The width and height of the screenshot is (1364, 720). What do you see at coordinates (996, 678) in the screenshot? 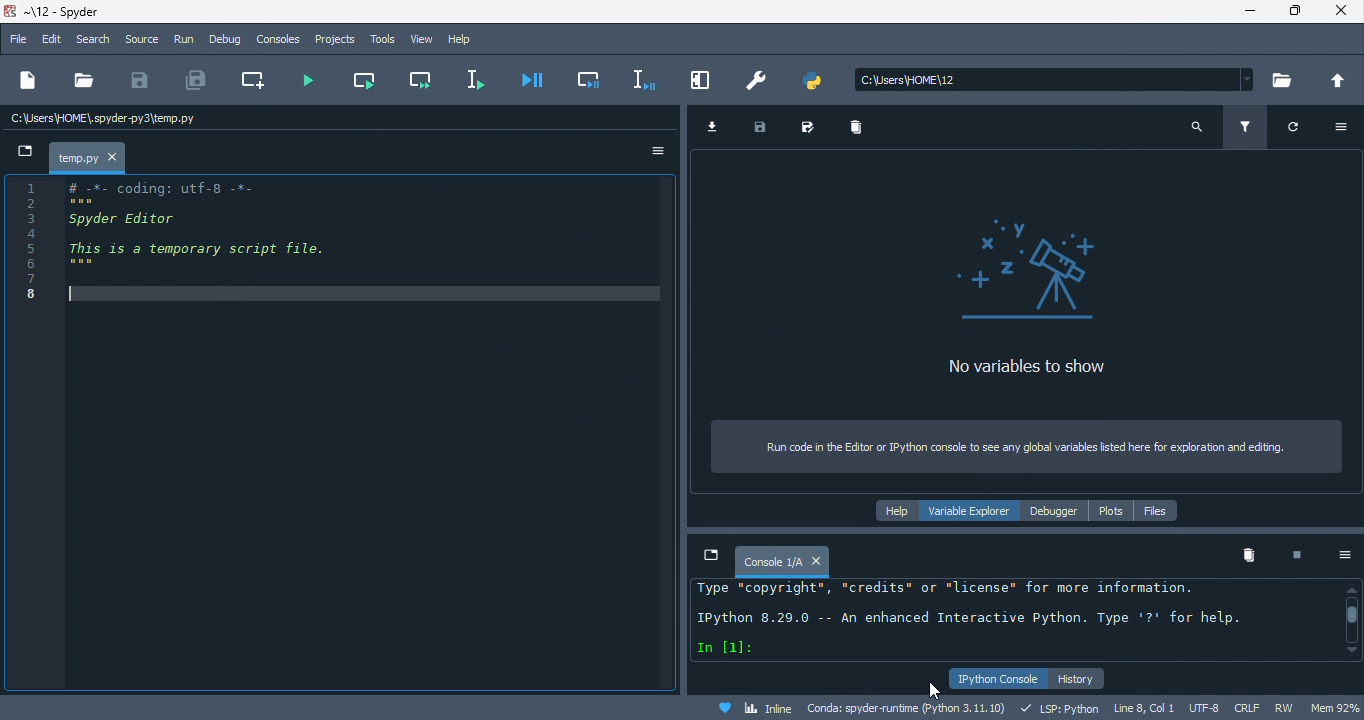
I see `ipython console` at bounding box center [996, 678].